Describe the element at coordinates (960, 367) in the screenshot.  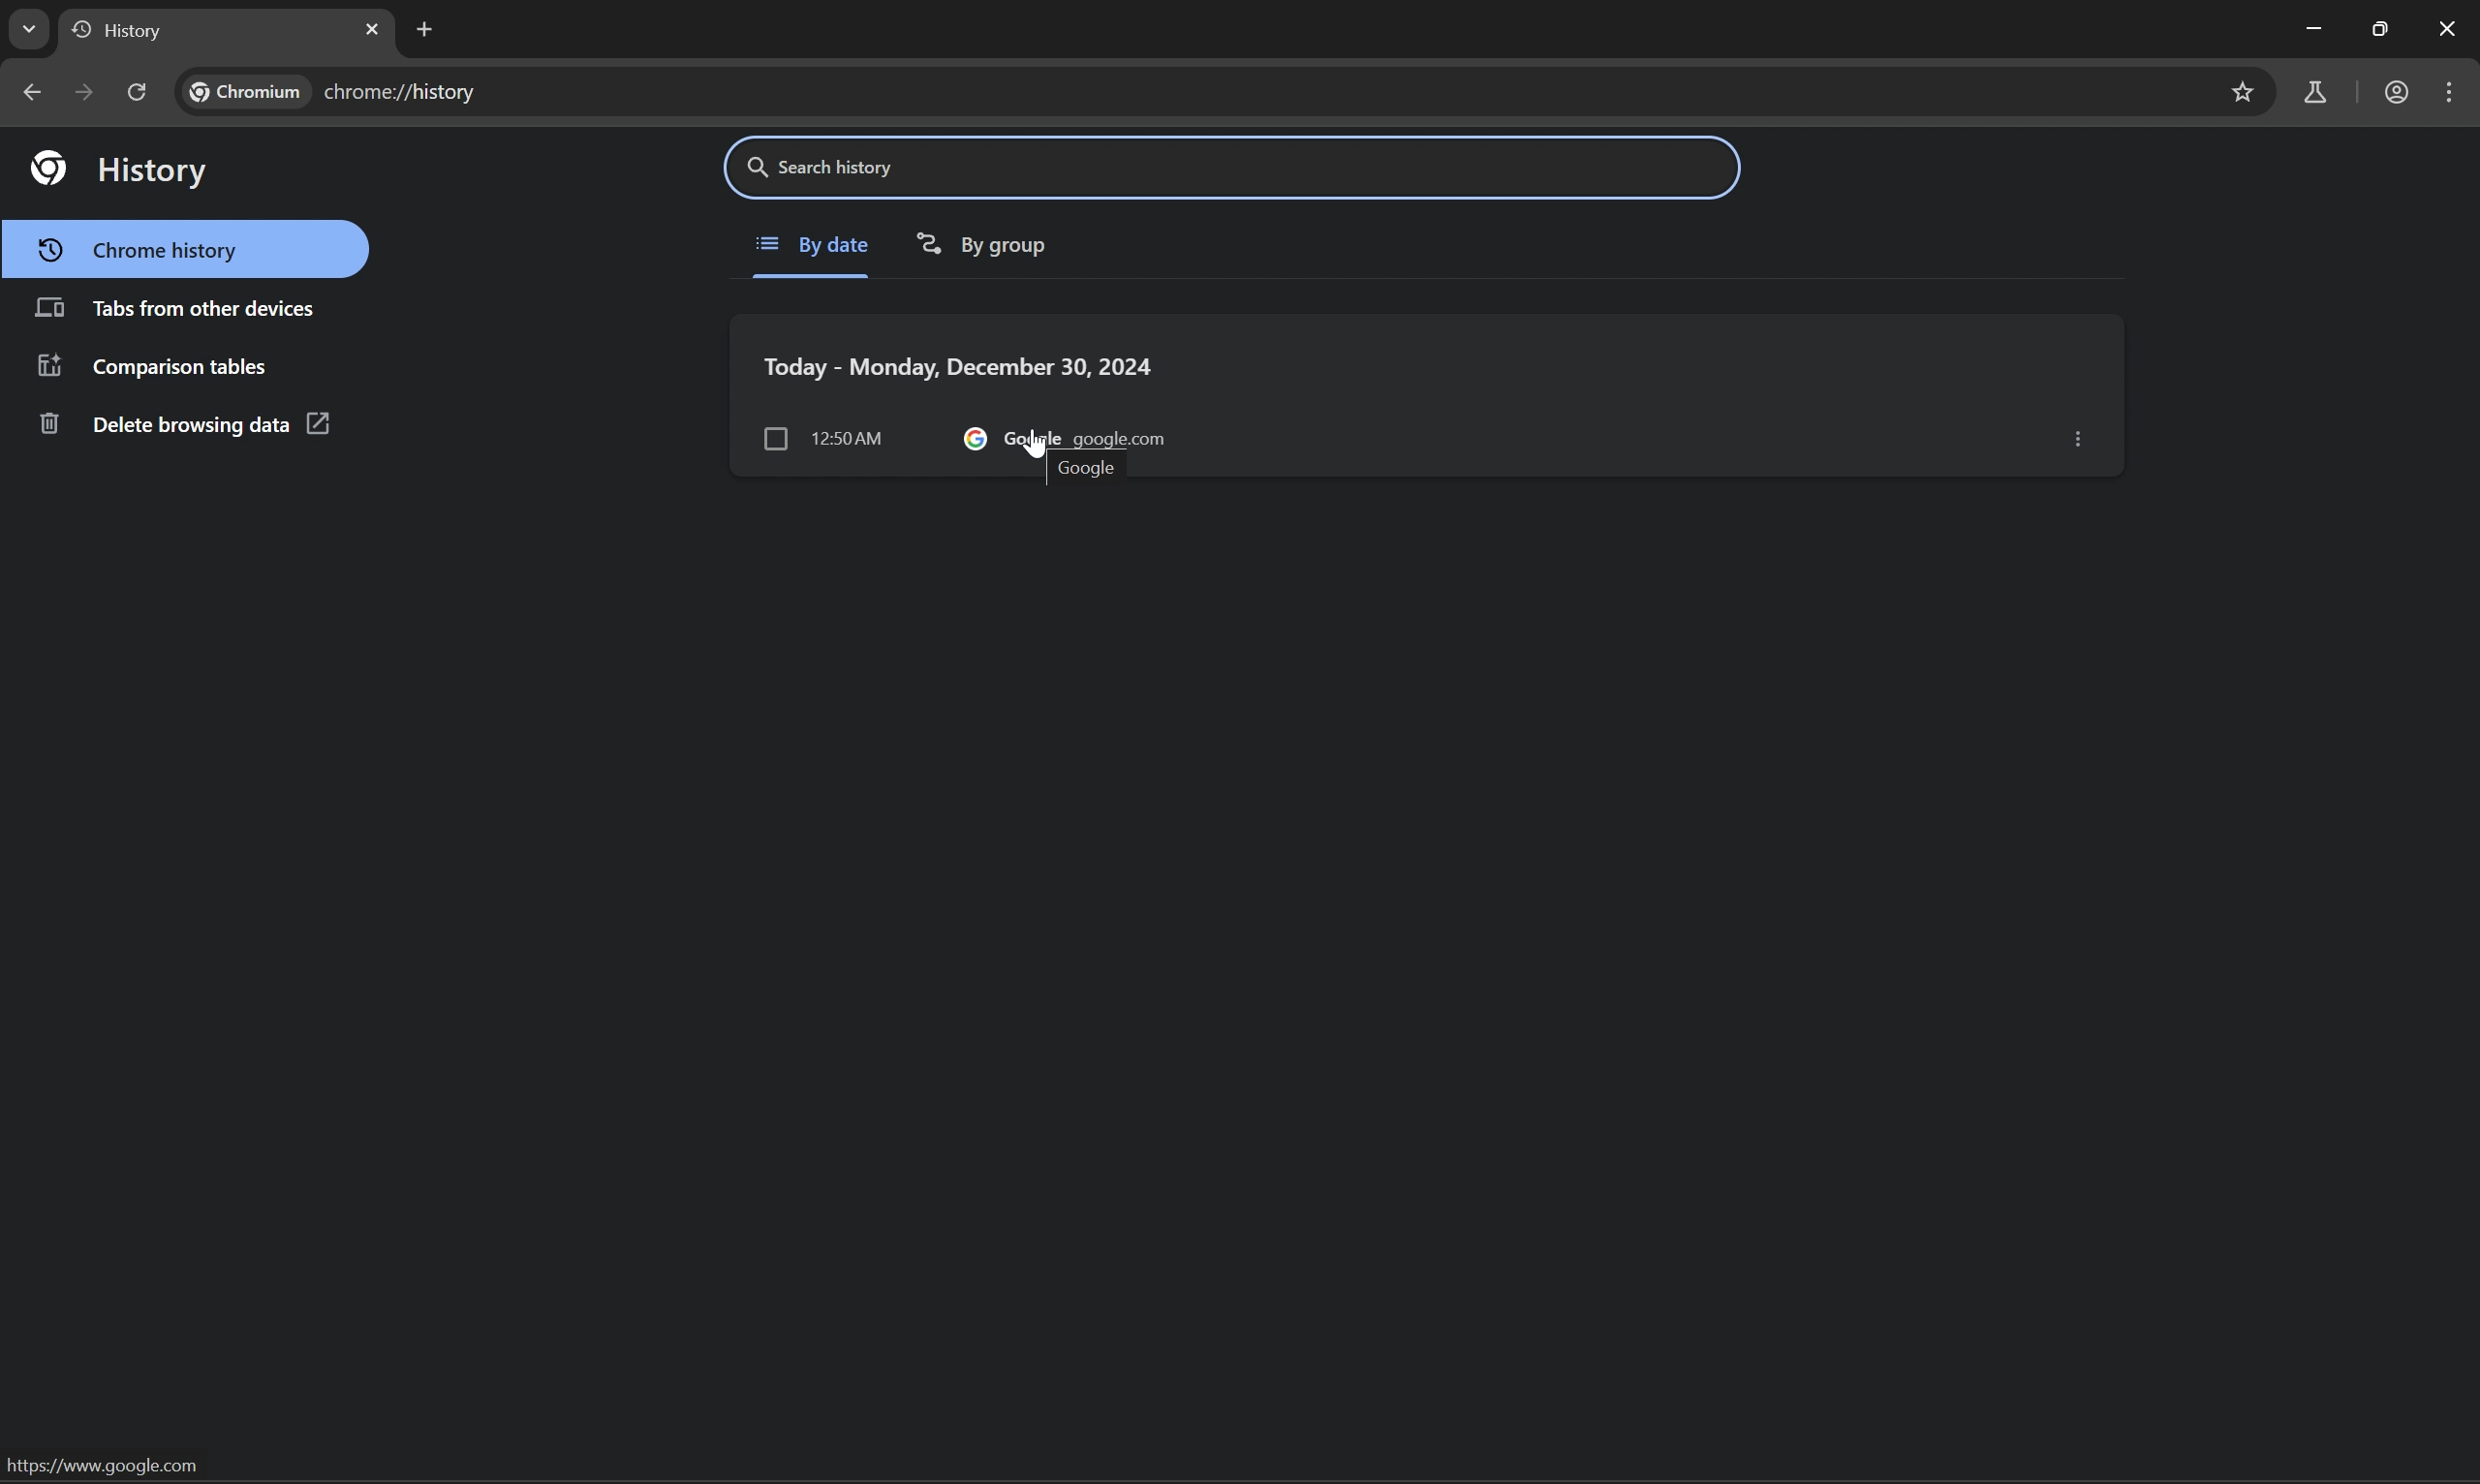
I see `Today-Monday, December 30, 2024` at that location.